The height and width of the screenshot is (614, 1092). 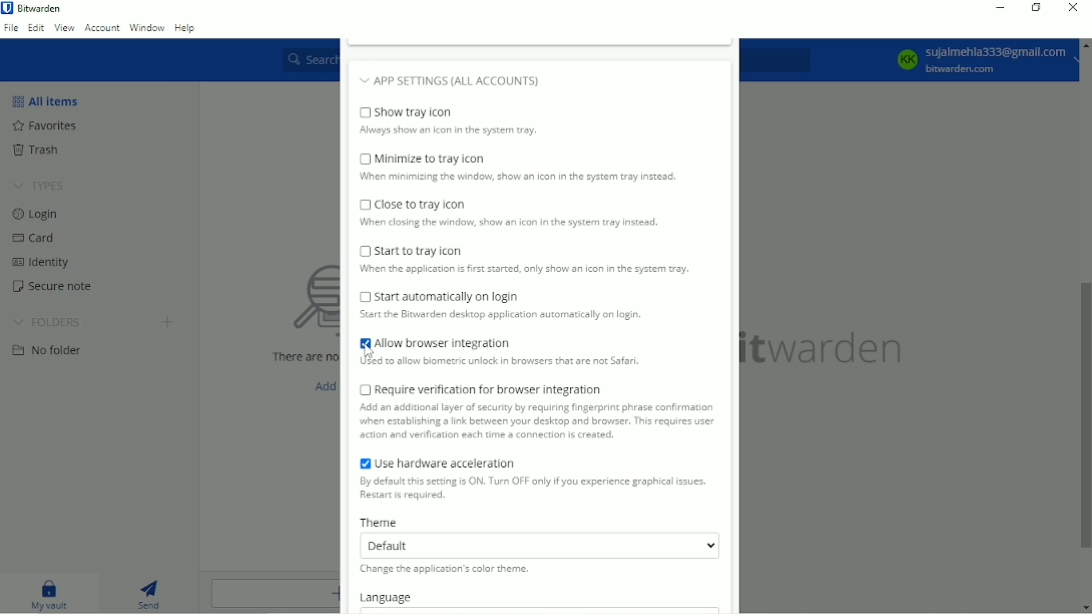 What do you see at coordinates (36, 214) in the screenshot?
I see `Login` at bounding box center [36, 214].